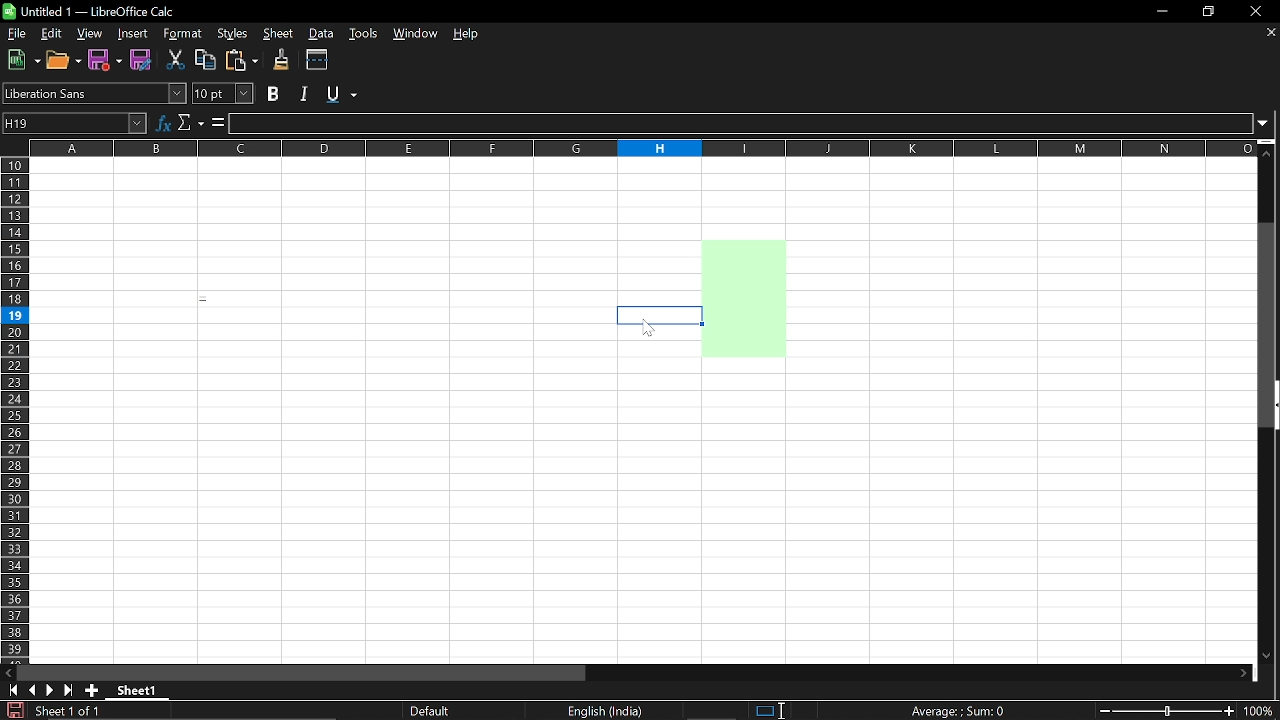 This screenshot has width=1280, height=720. What do you see at coordinates (206, 61) in the screenshot?
I see `Copy` at bounding box center [206, 61].